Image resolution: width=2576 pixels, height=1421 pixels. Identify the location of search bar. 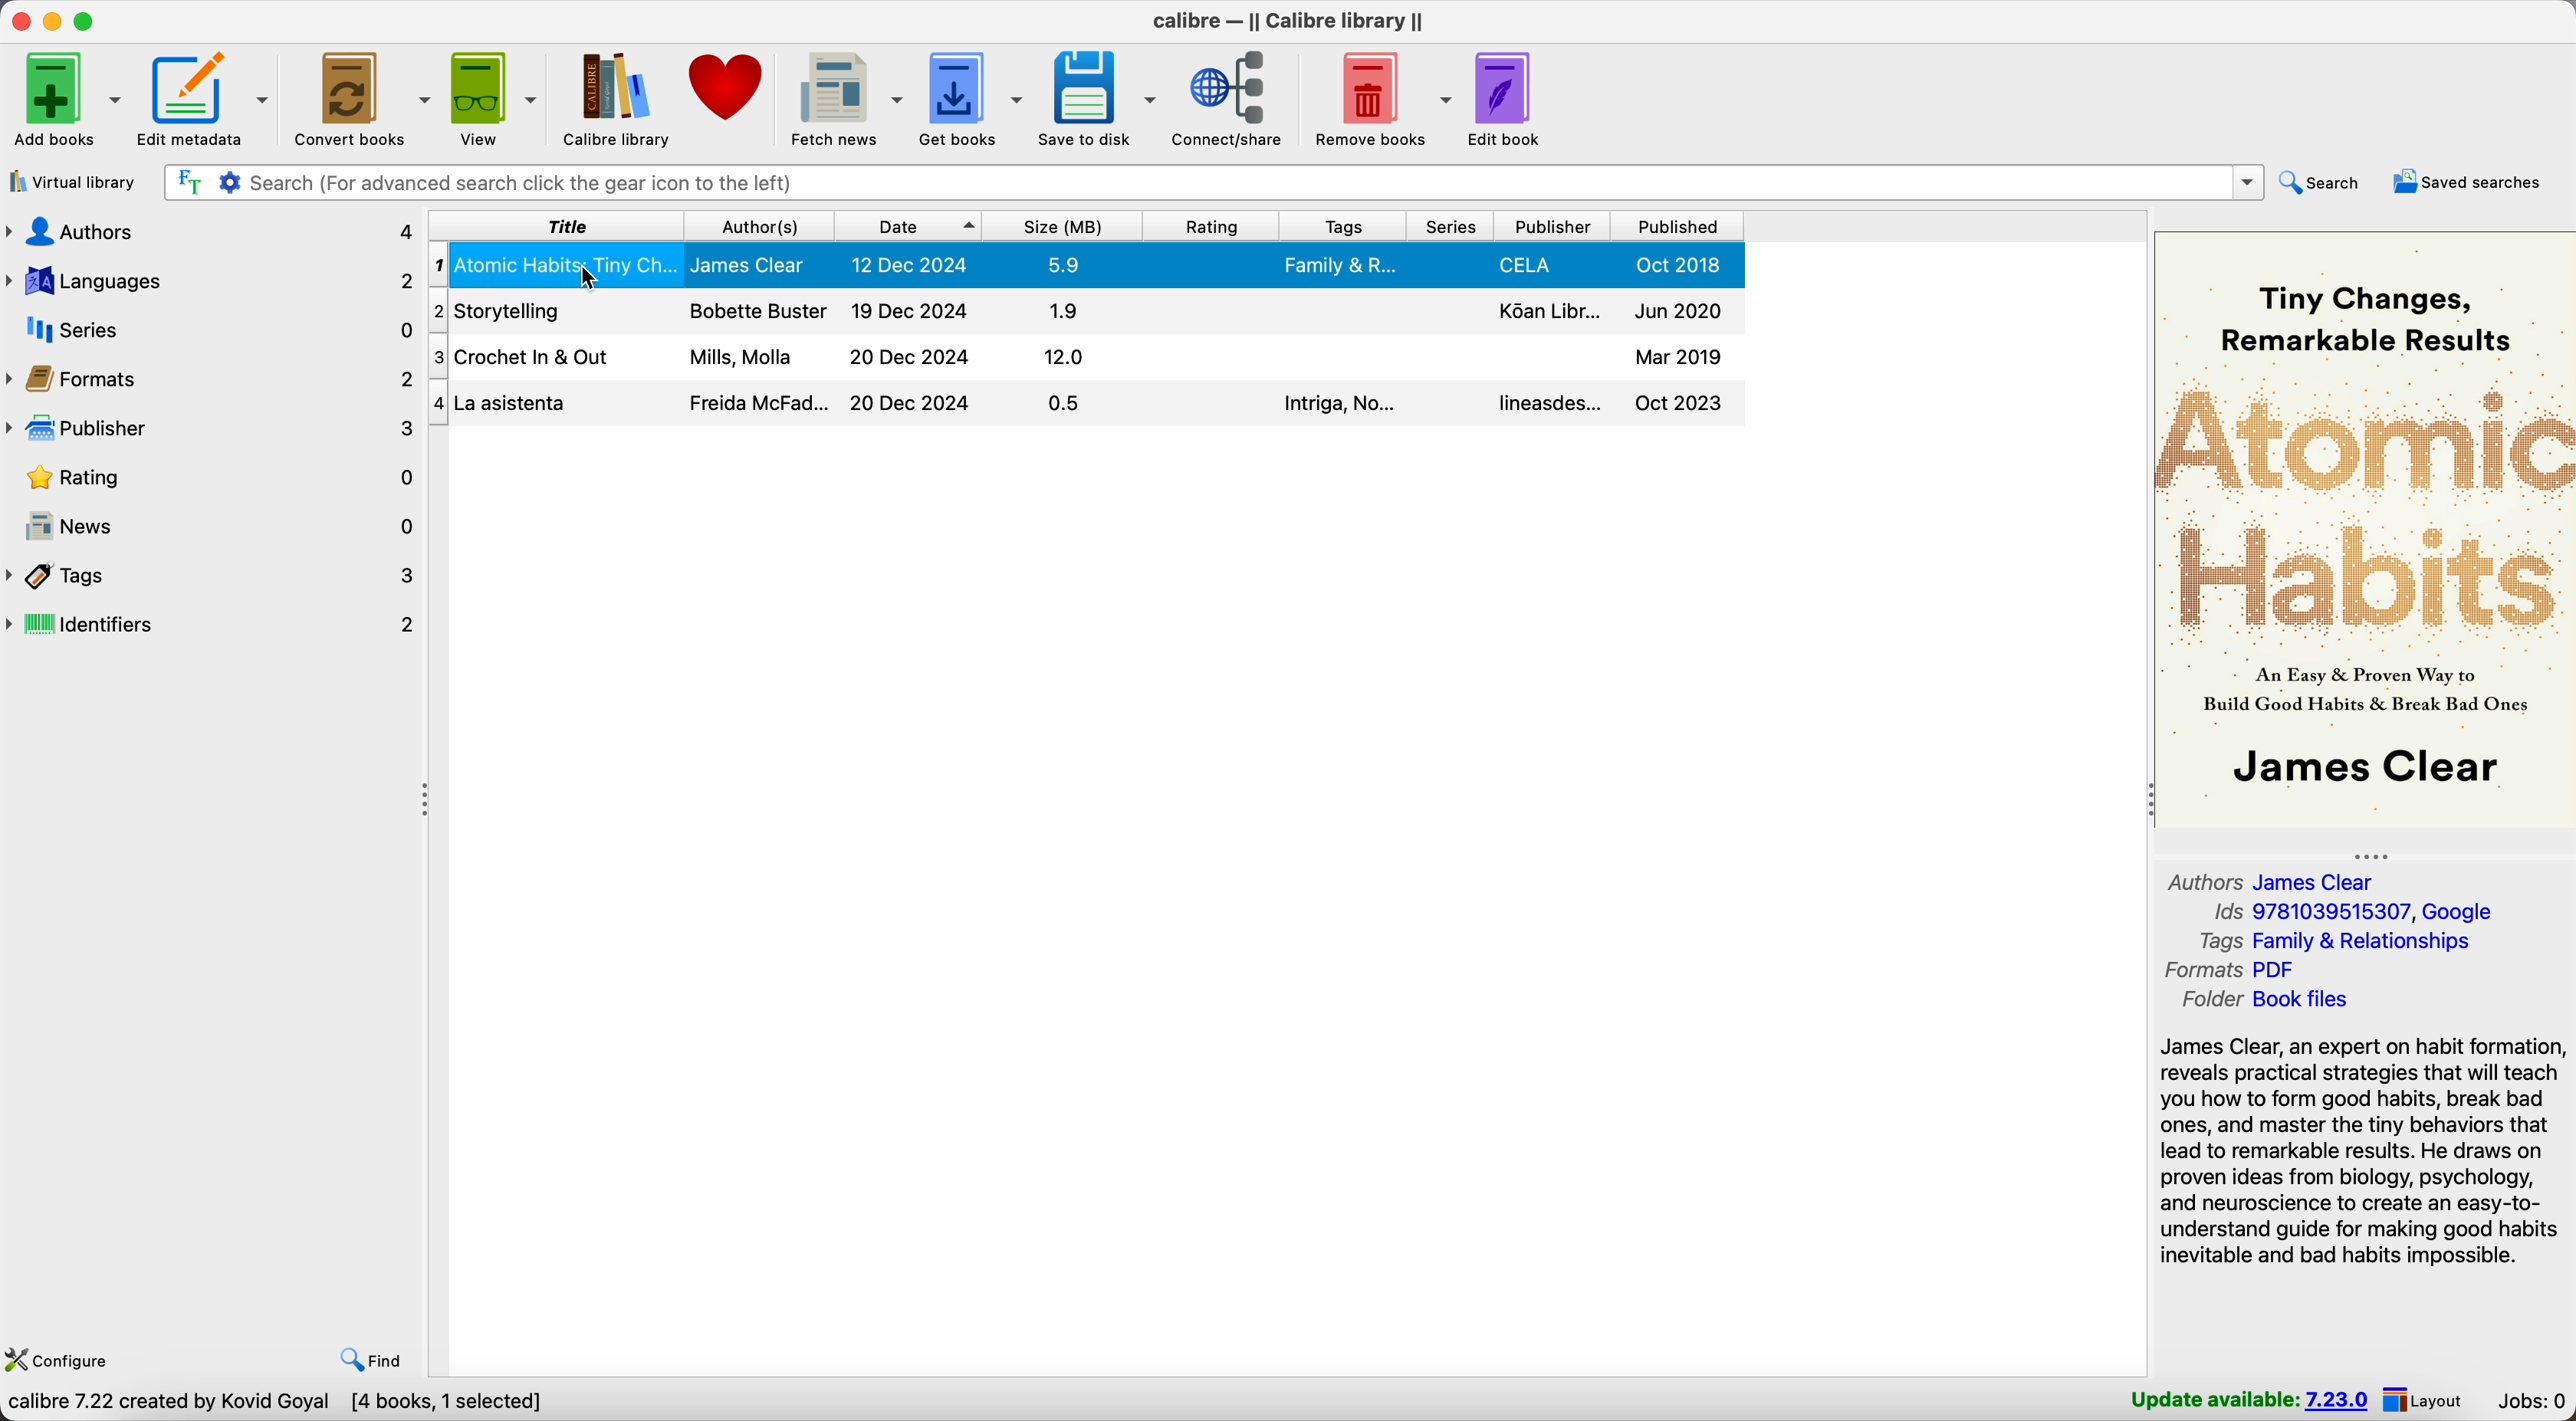
(1209, 181).